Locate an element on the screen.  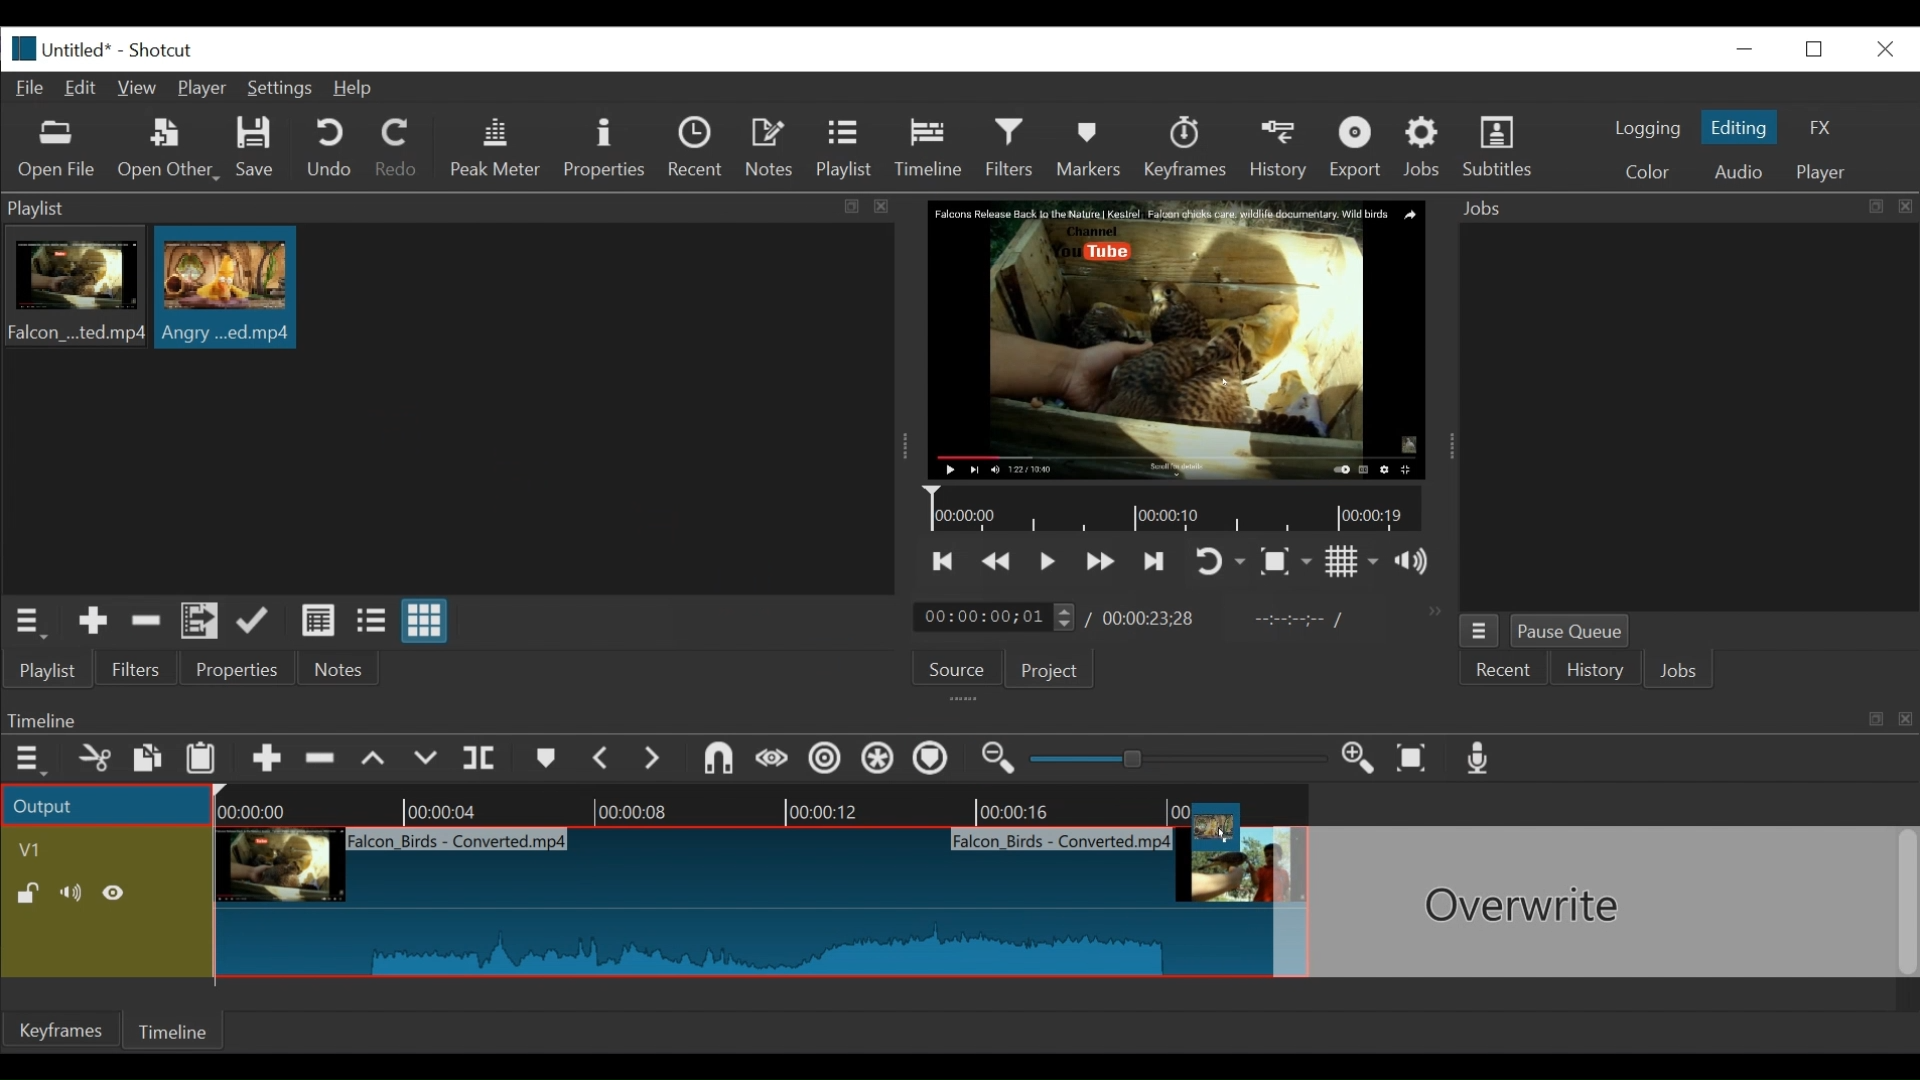
Hide is located at coordinates (119, 893).